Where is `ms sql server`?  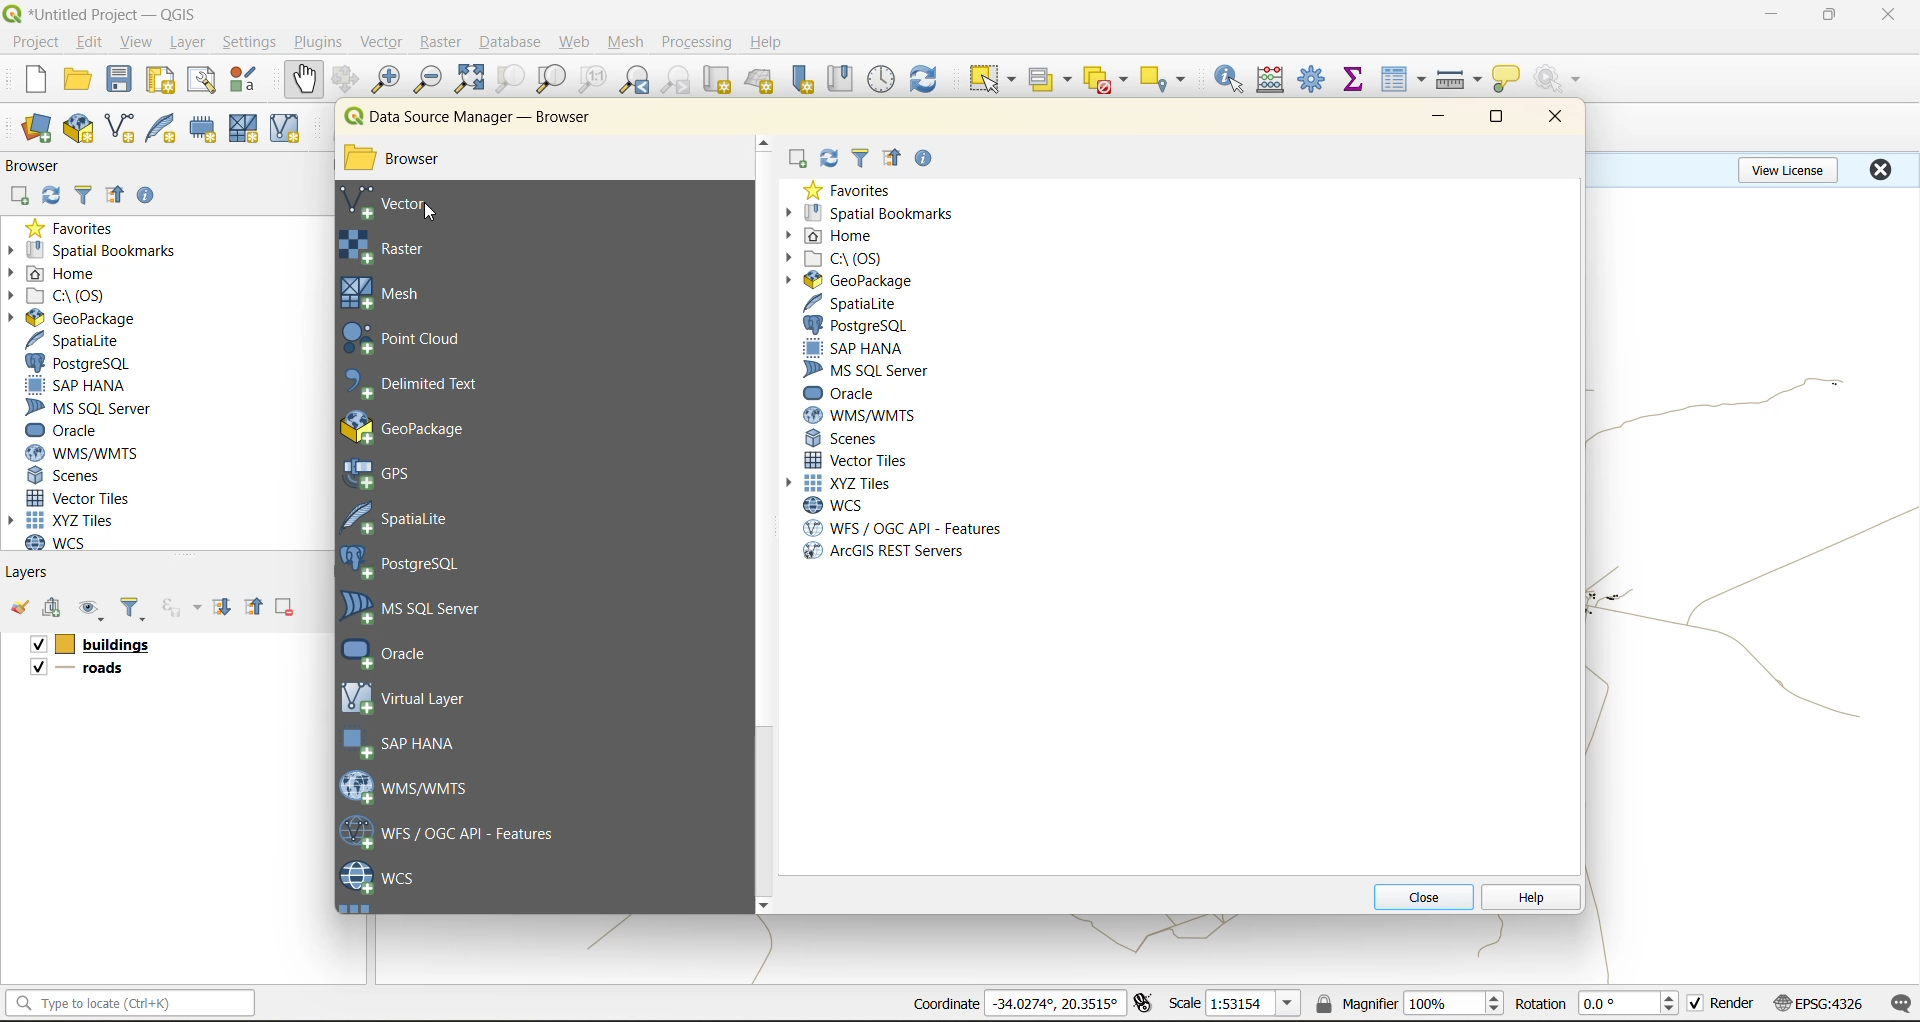
ms sql server is located at coordinates (424, 608).